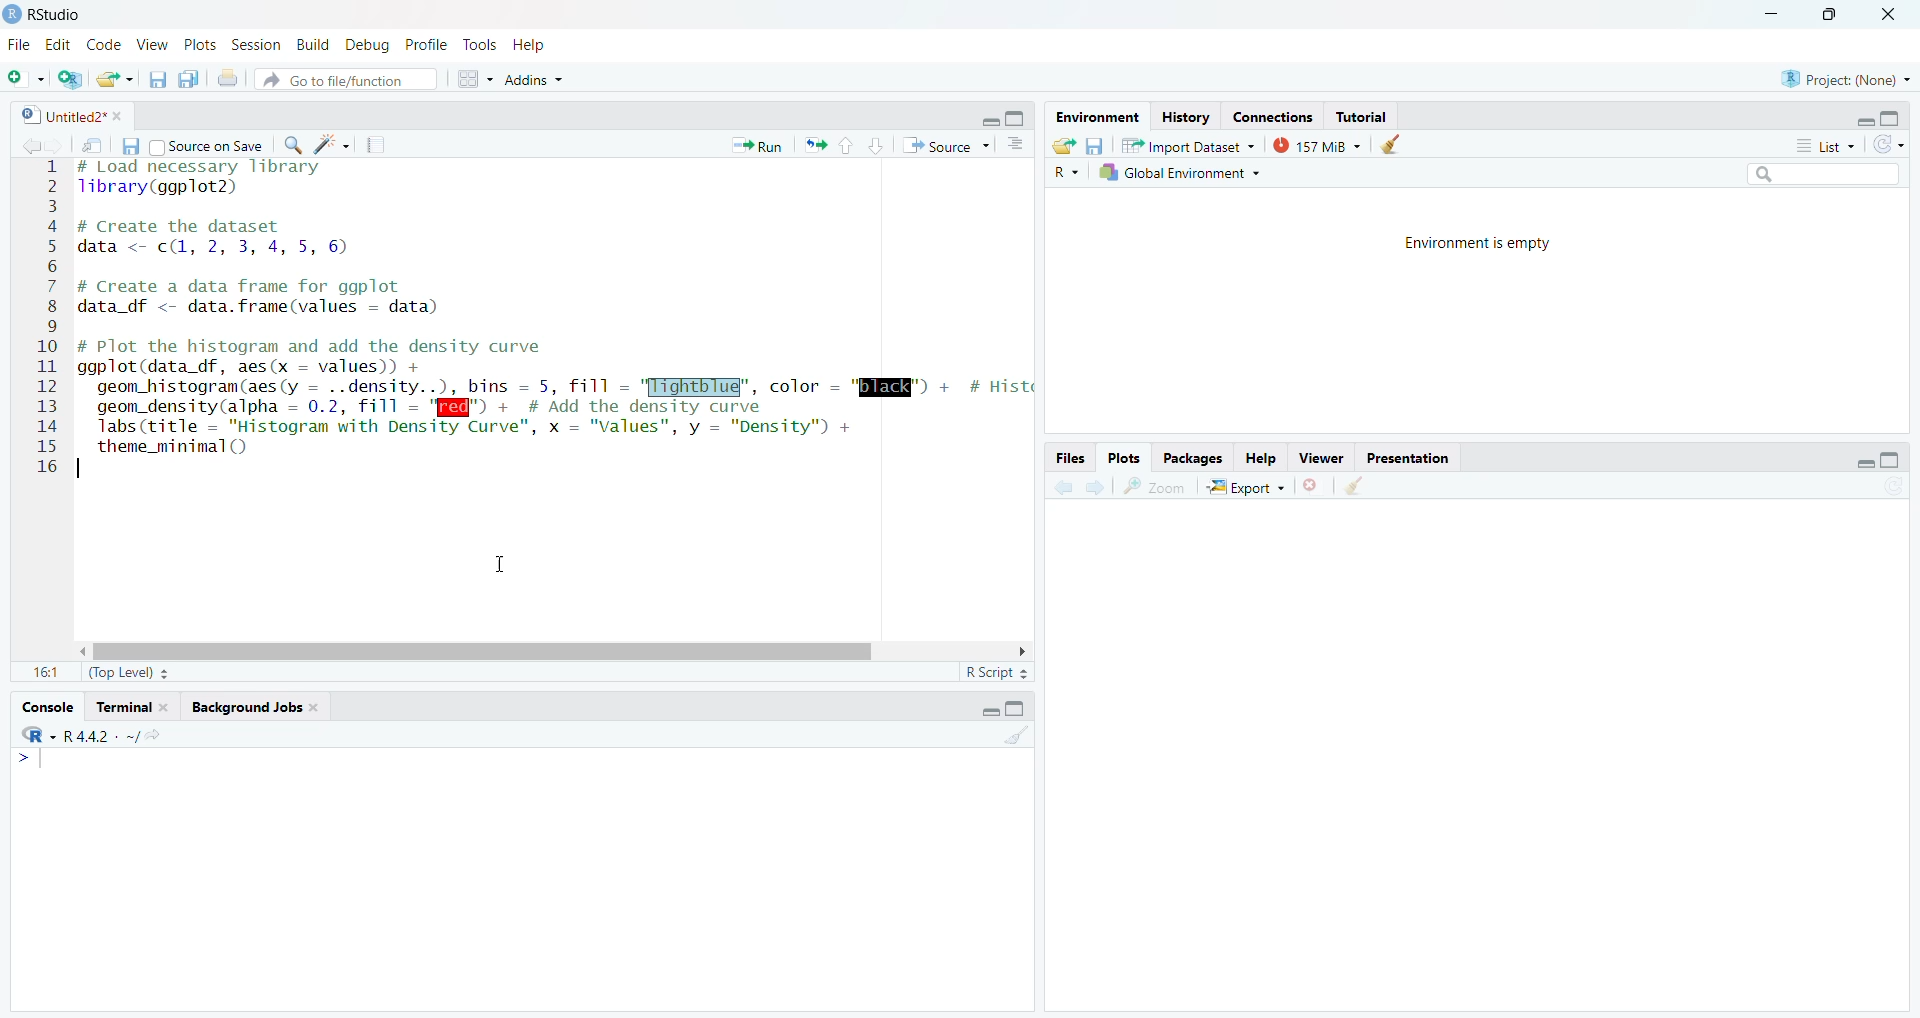 The image size is (1920, 1018). Describe the element at coordinates (1888, 15) in the screenshot. I see `close` at that location.